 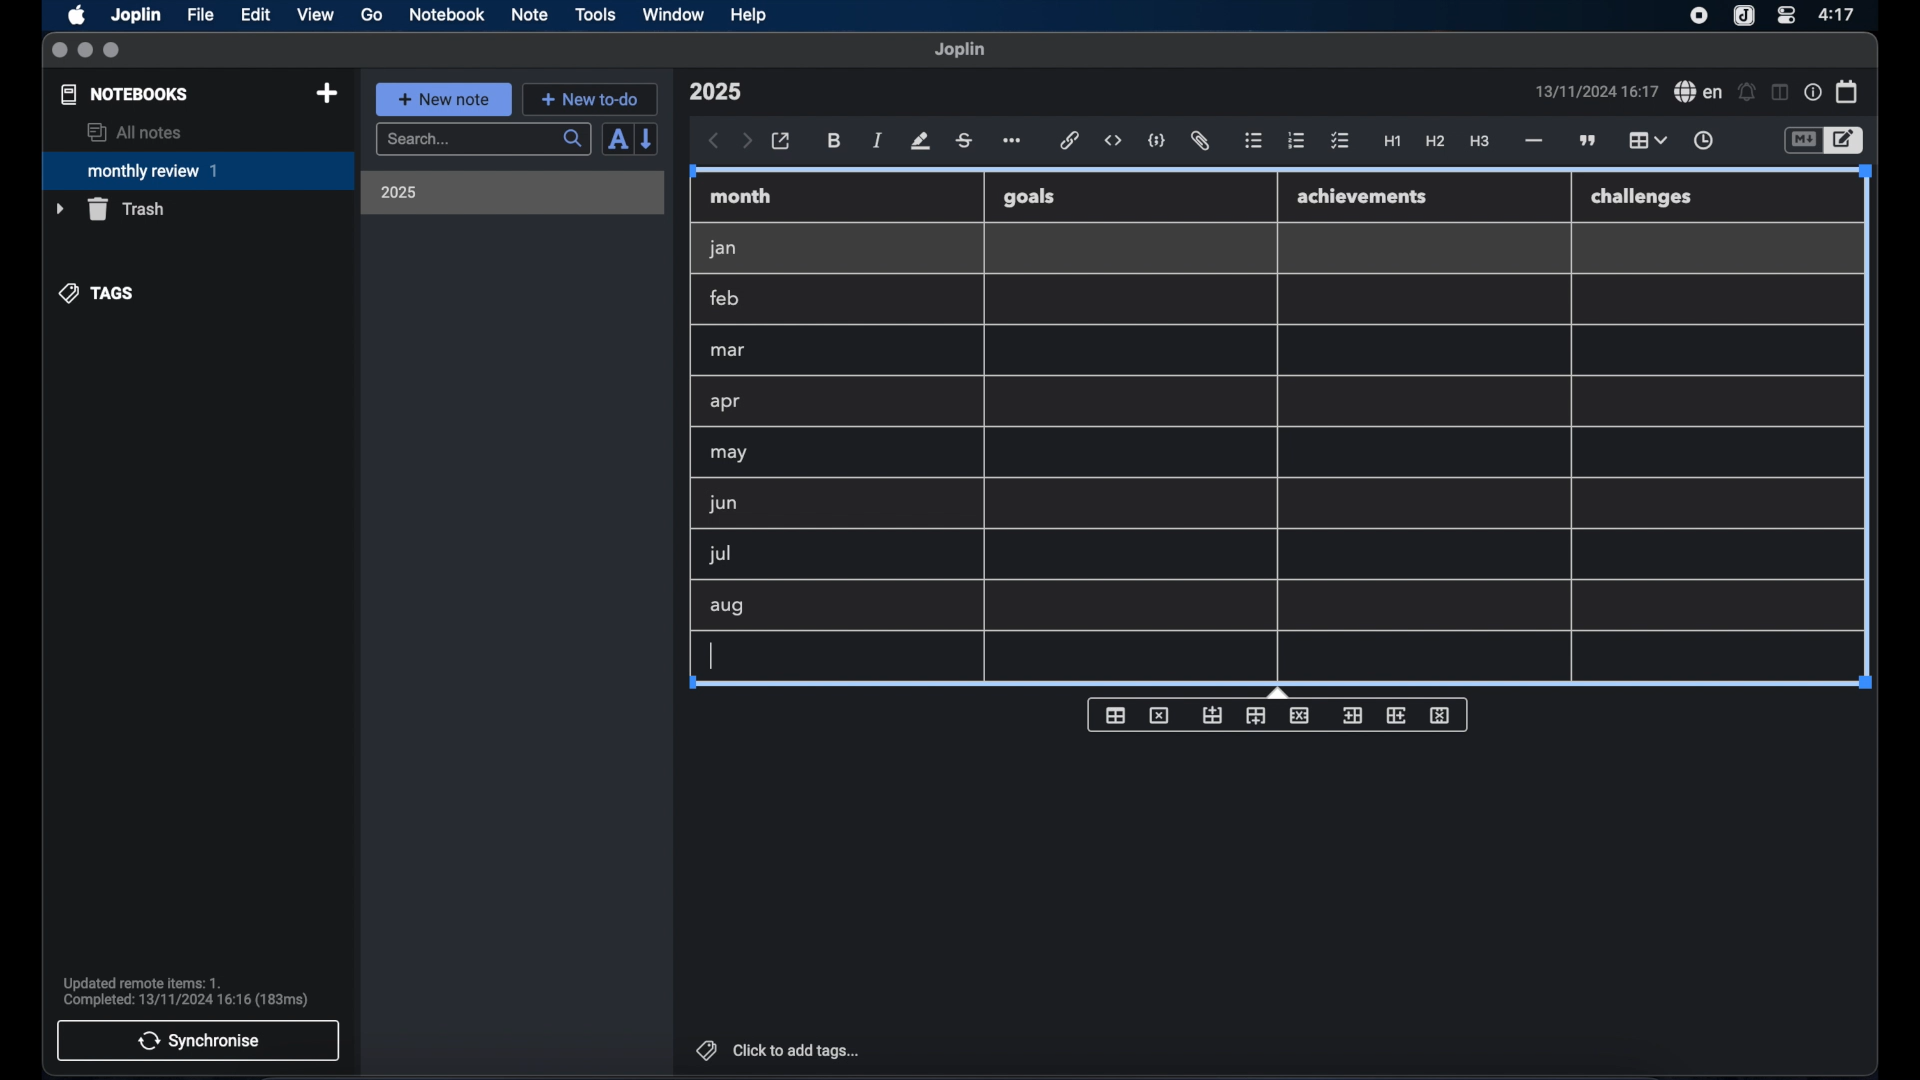 I want to click on highlight, so click(x=920, y=141).